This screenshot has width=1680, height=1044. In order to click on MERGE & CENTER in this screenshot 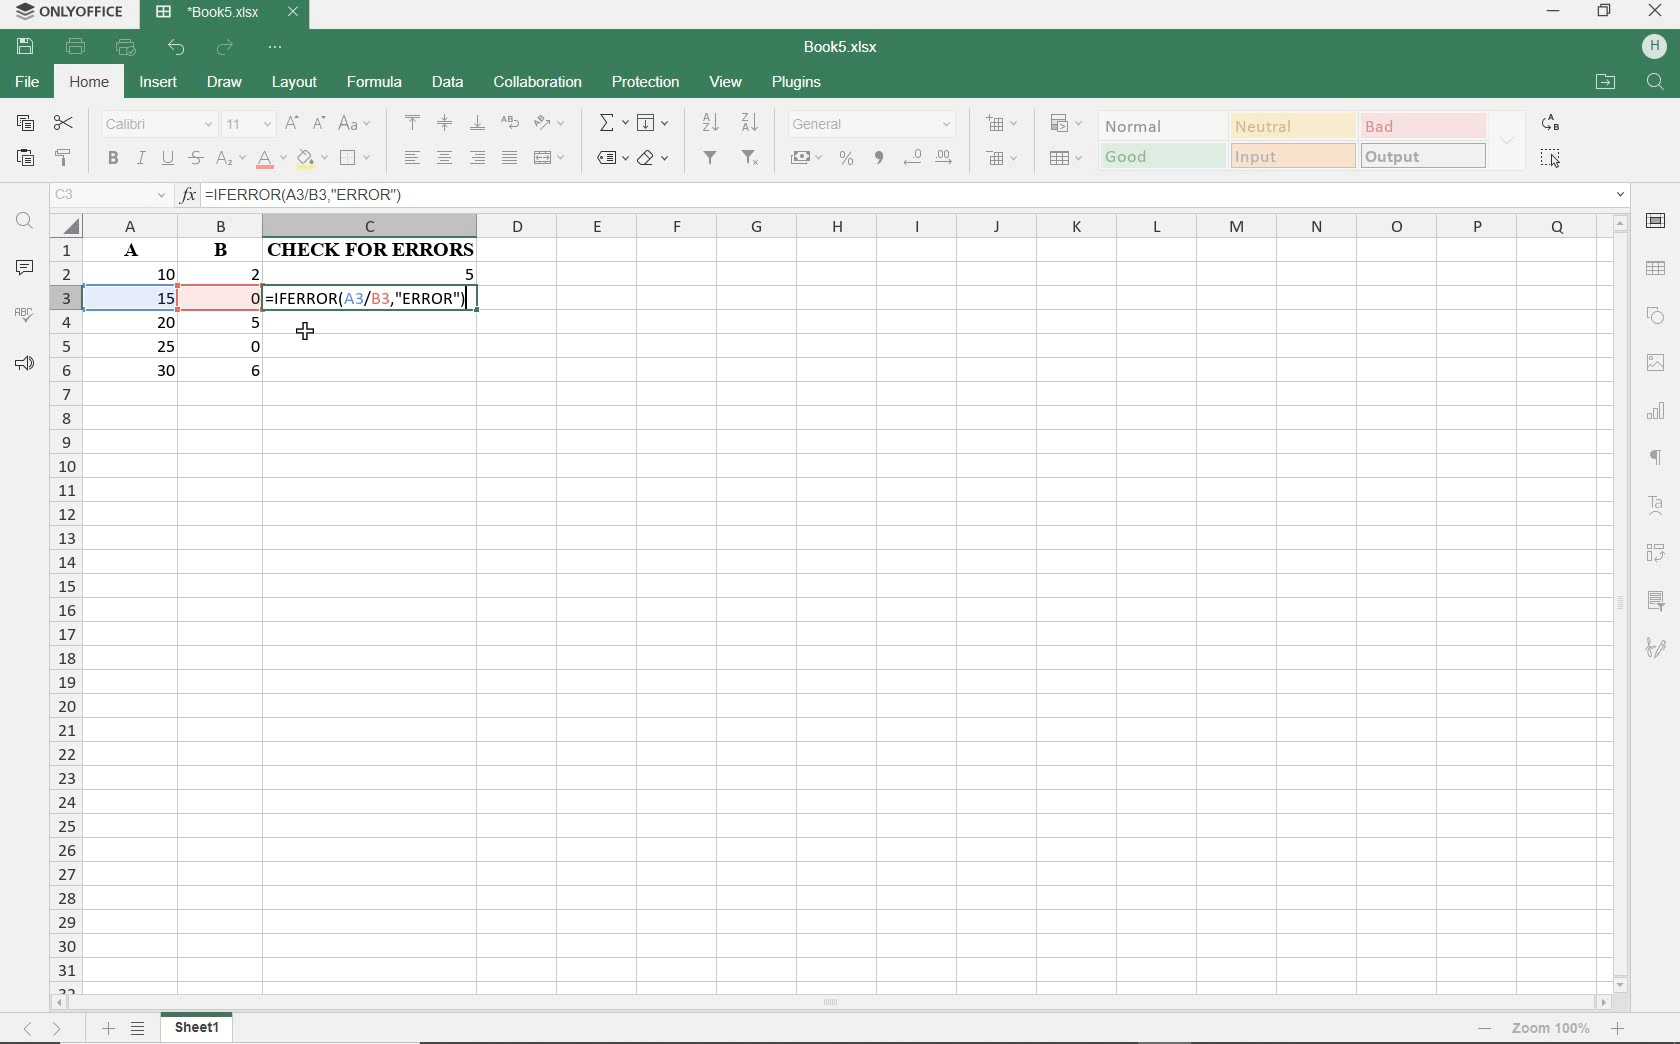, I will do `click(550, 158)`.